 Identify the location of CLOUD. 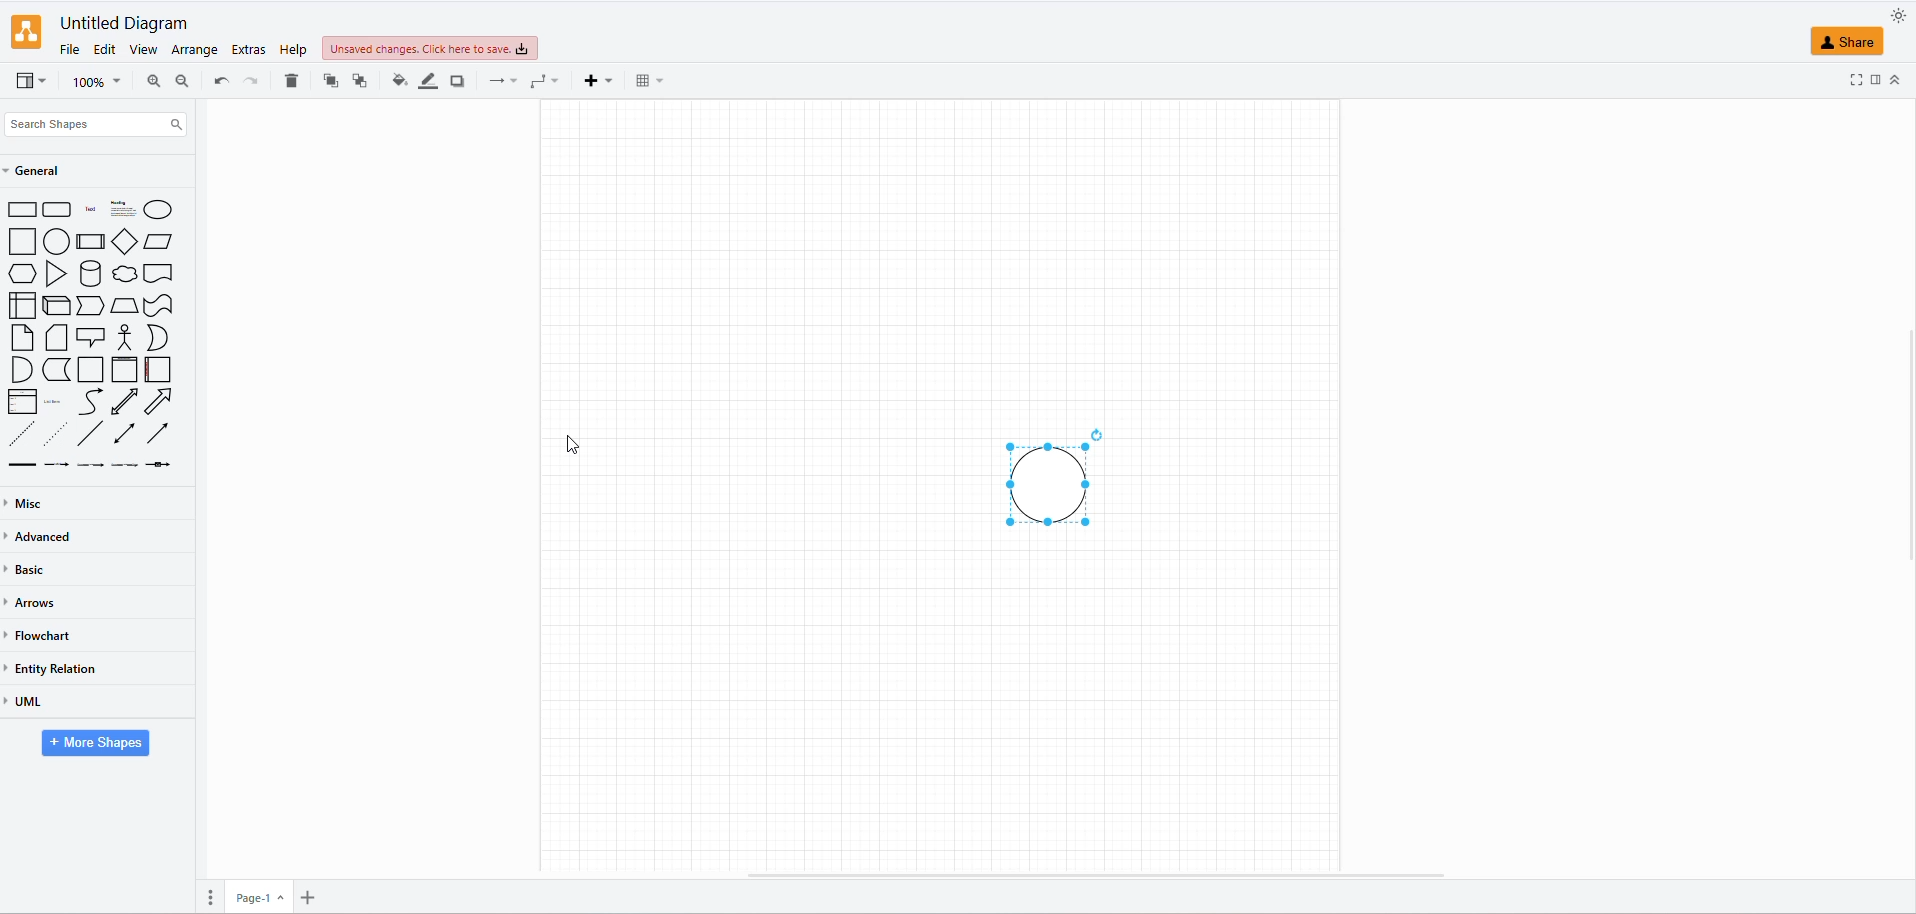
(127, 274).